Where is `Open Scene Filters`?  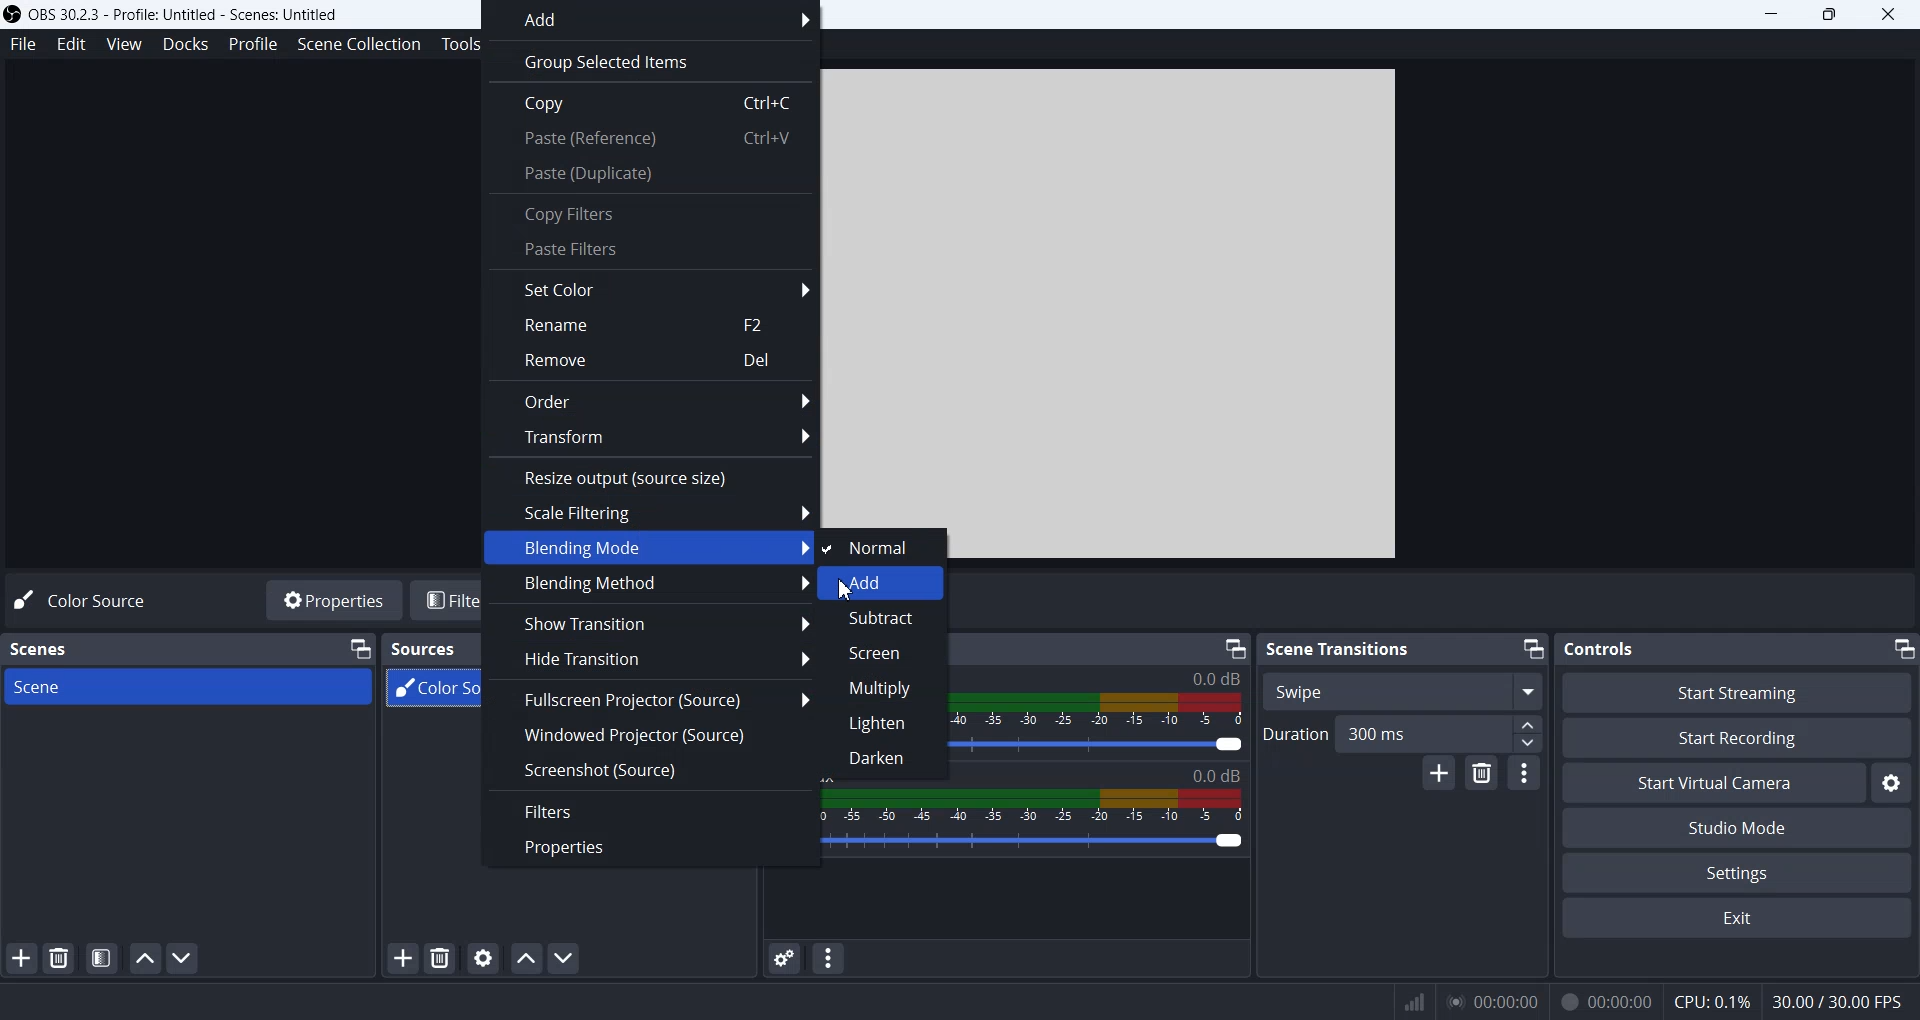
Open Scene Filters is located at coordinates (100, 958).